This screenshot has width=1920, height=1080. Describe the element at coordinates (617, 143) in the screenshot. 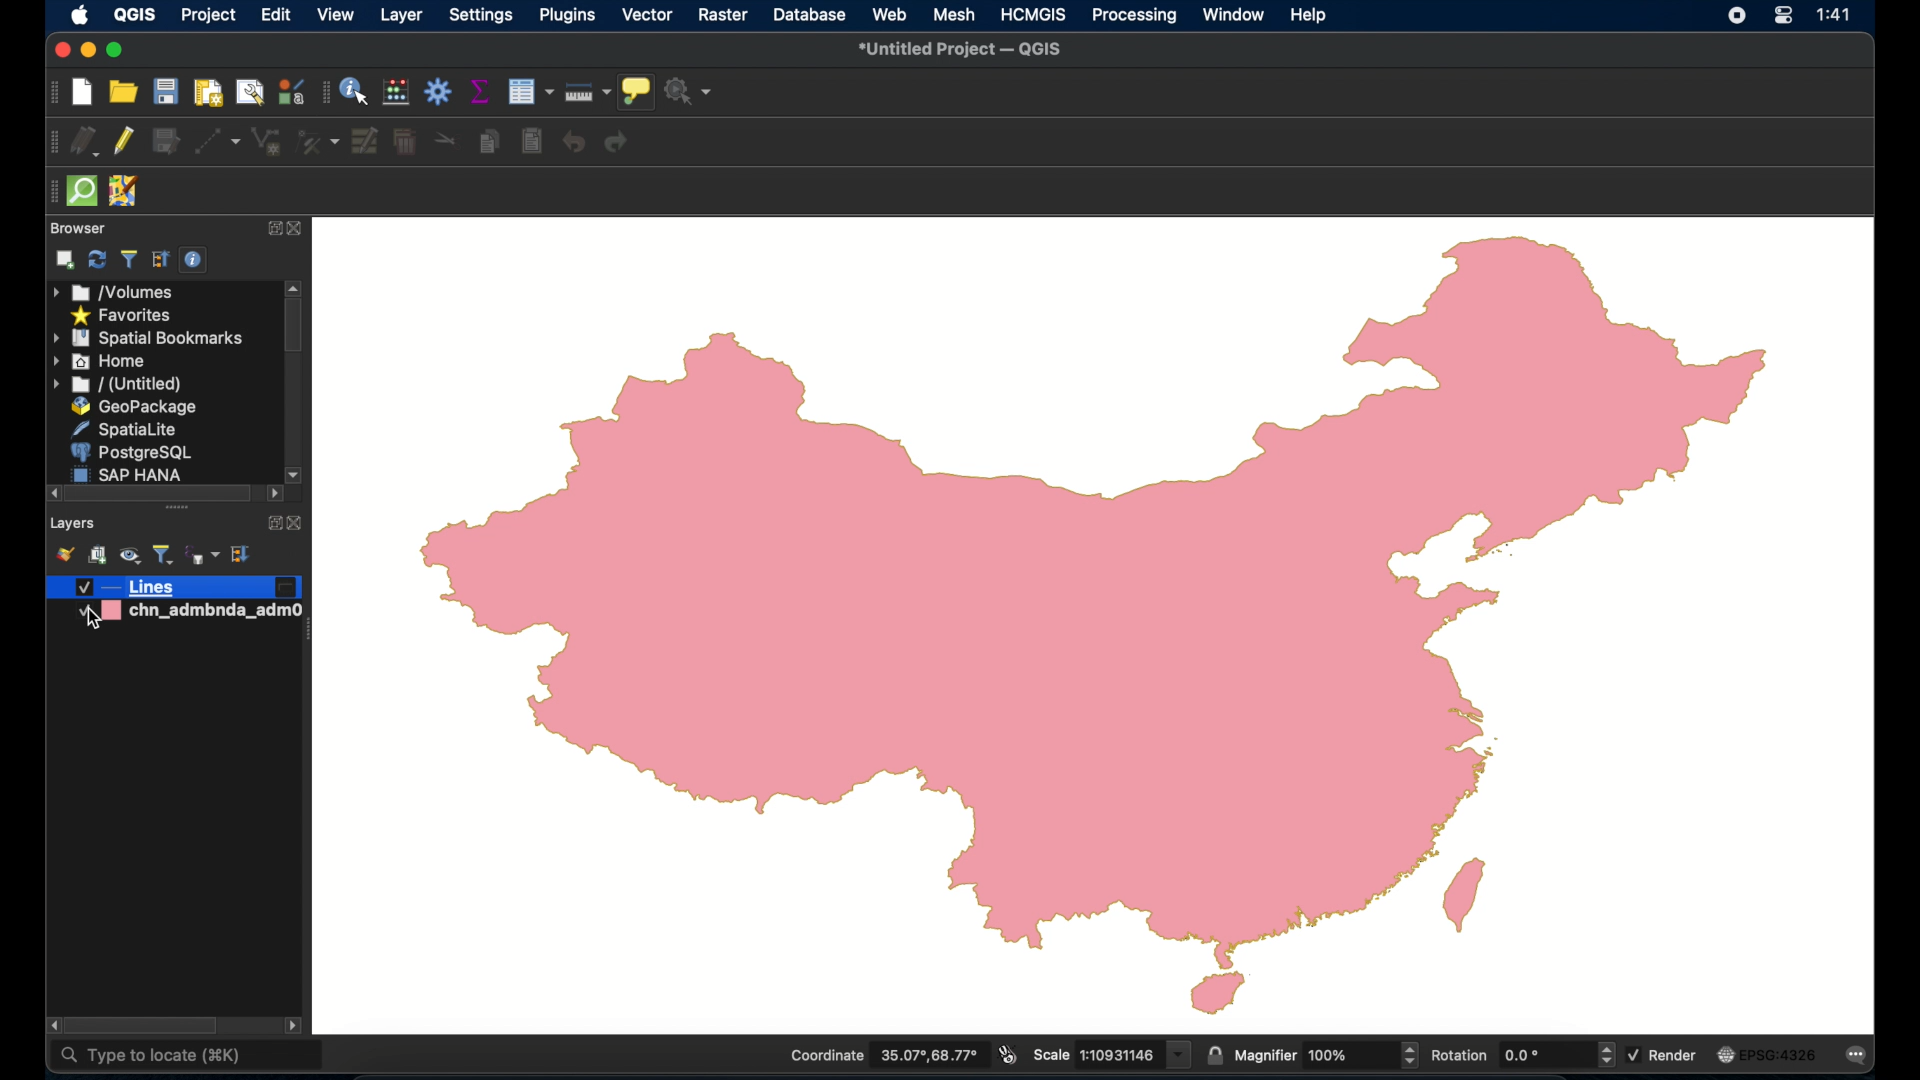

I see `redo` at that location.